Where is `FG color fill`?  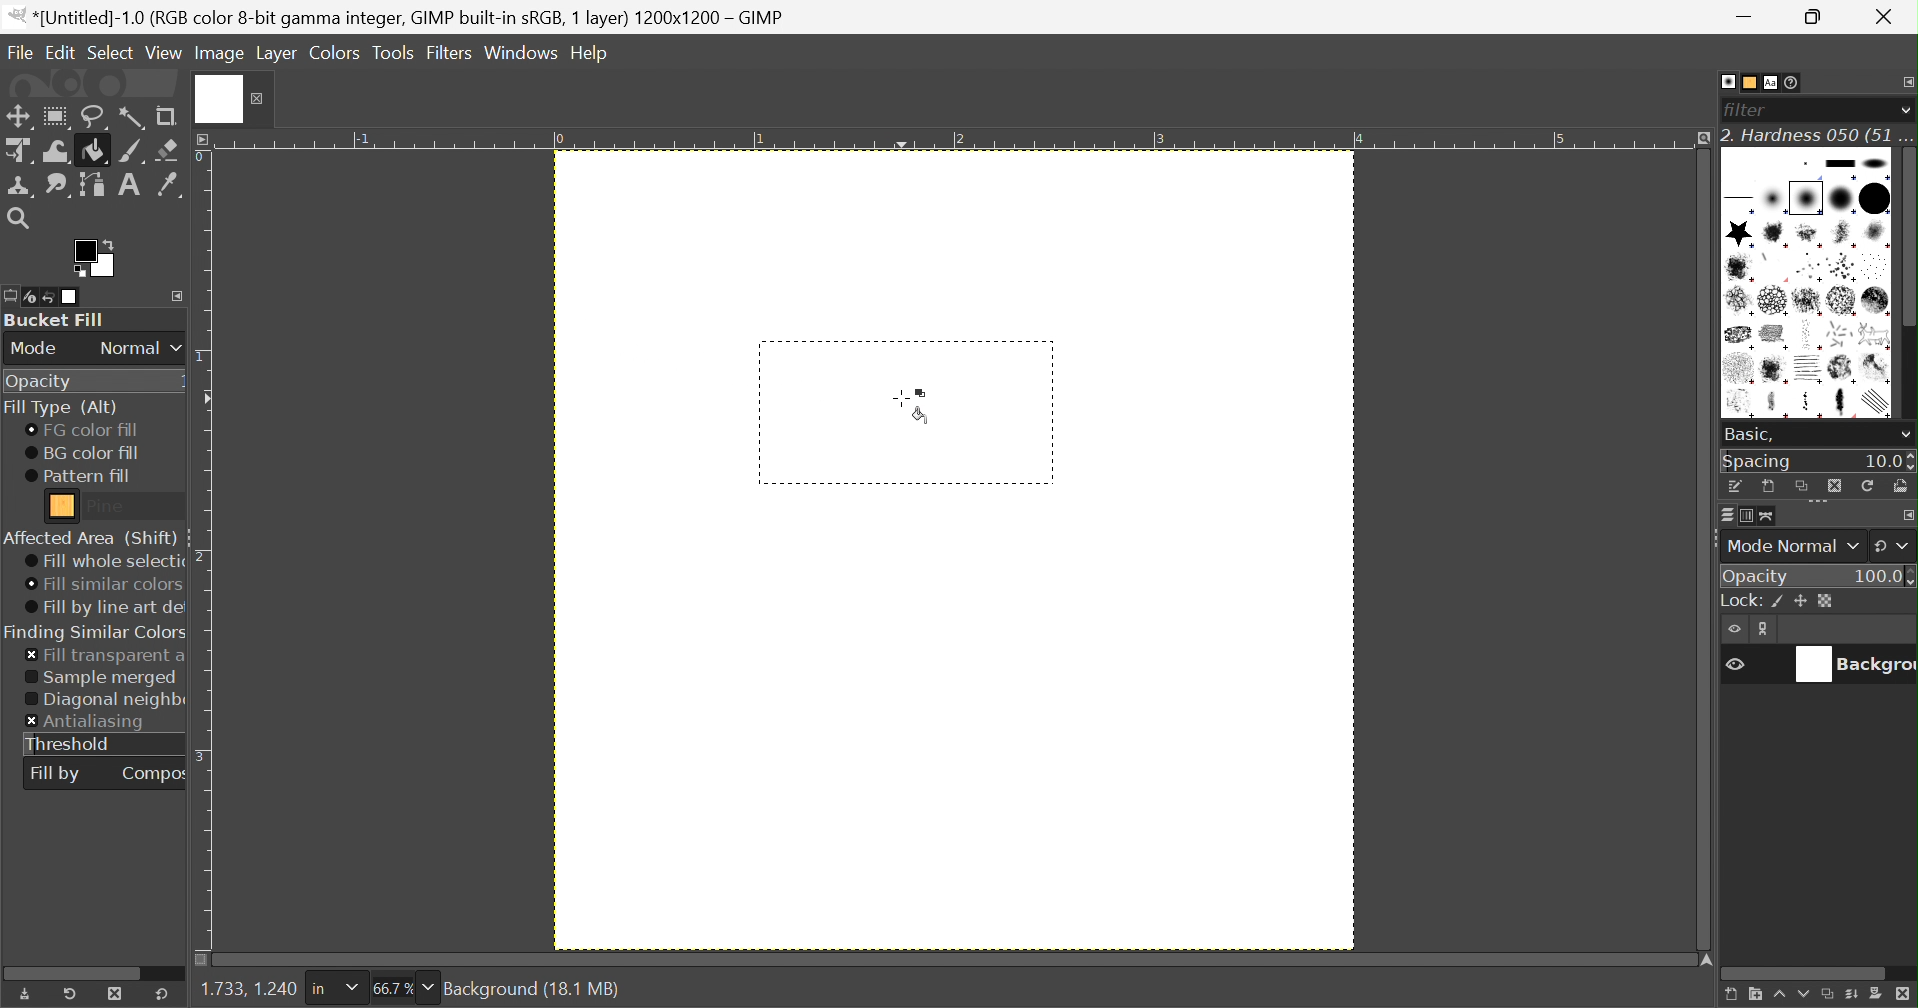 FG color fill is located at coordinates (80, 430).